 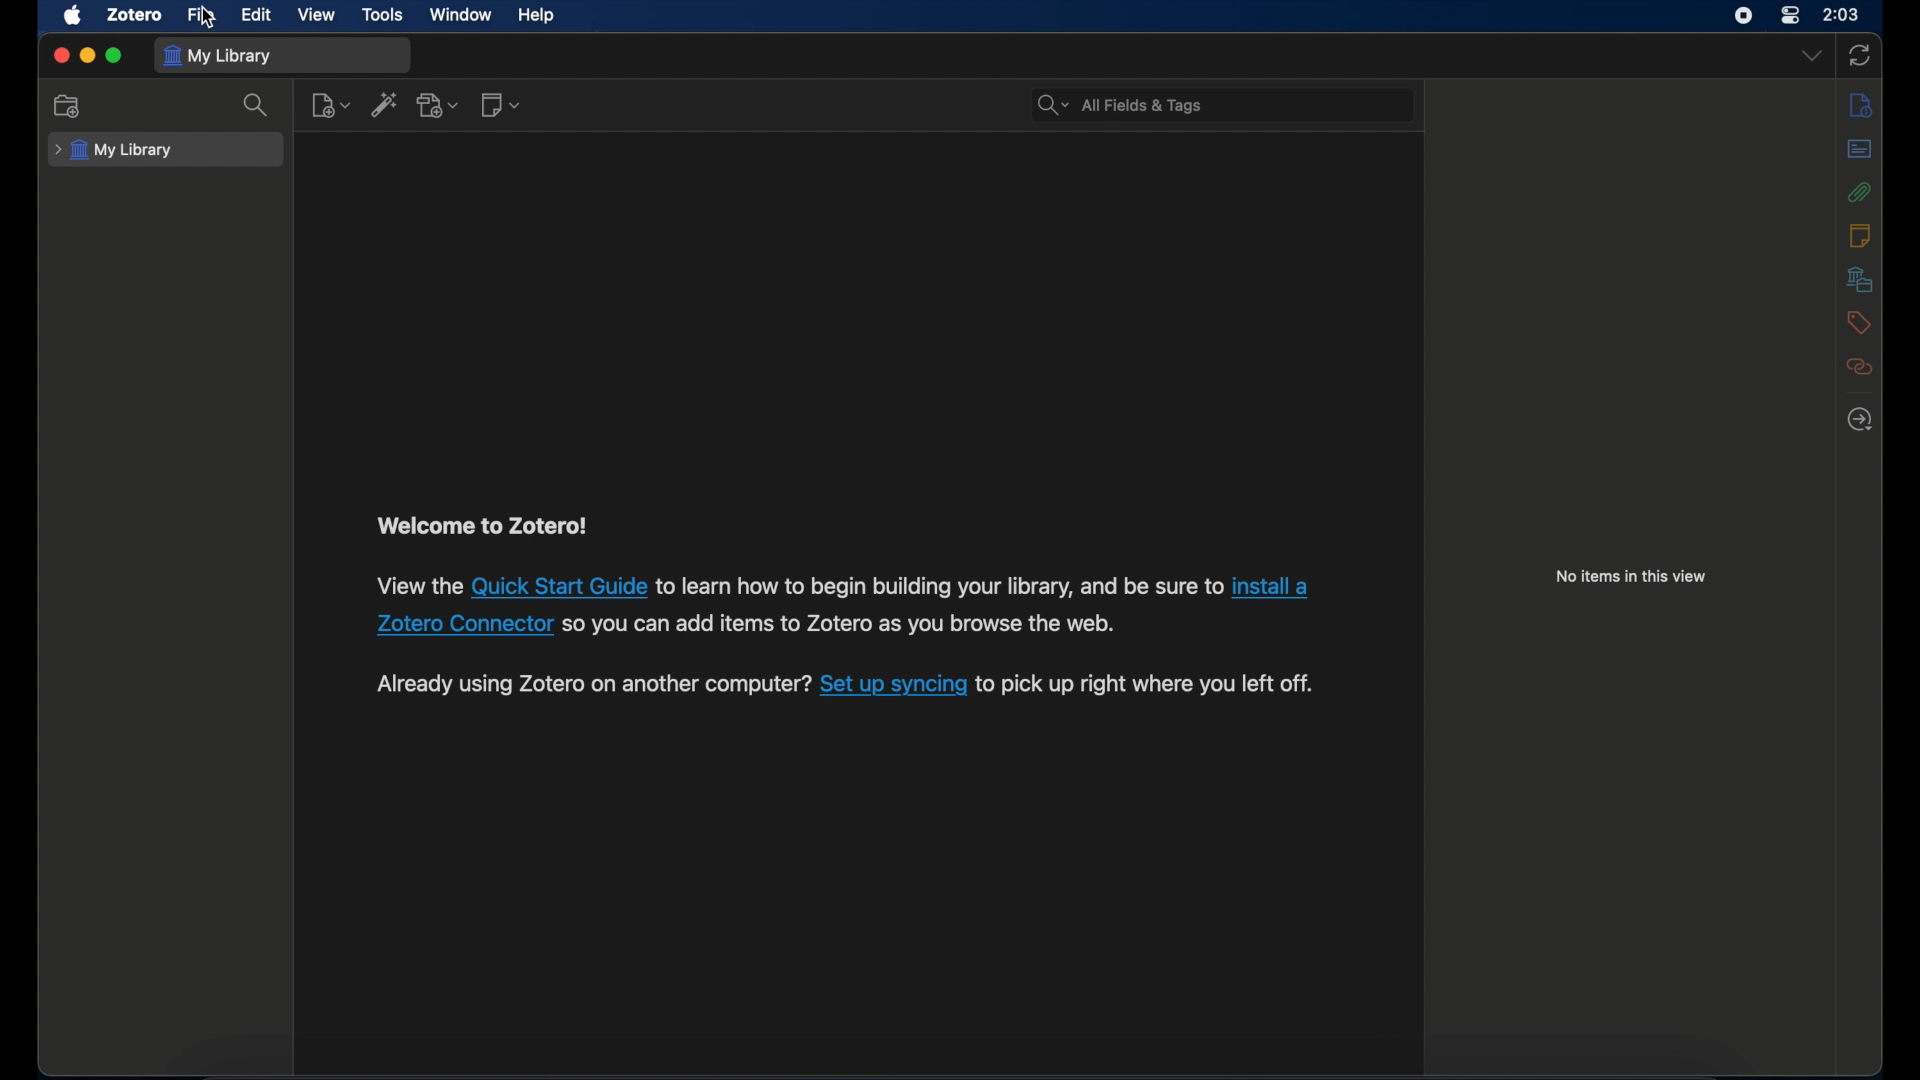 What do you see at coordinates (536, 15) in the screenshot?
I see `help` at bounding box center [536, 15].